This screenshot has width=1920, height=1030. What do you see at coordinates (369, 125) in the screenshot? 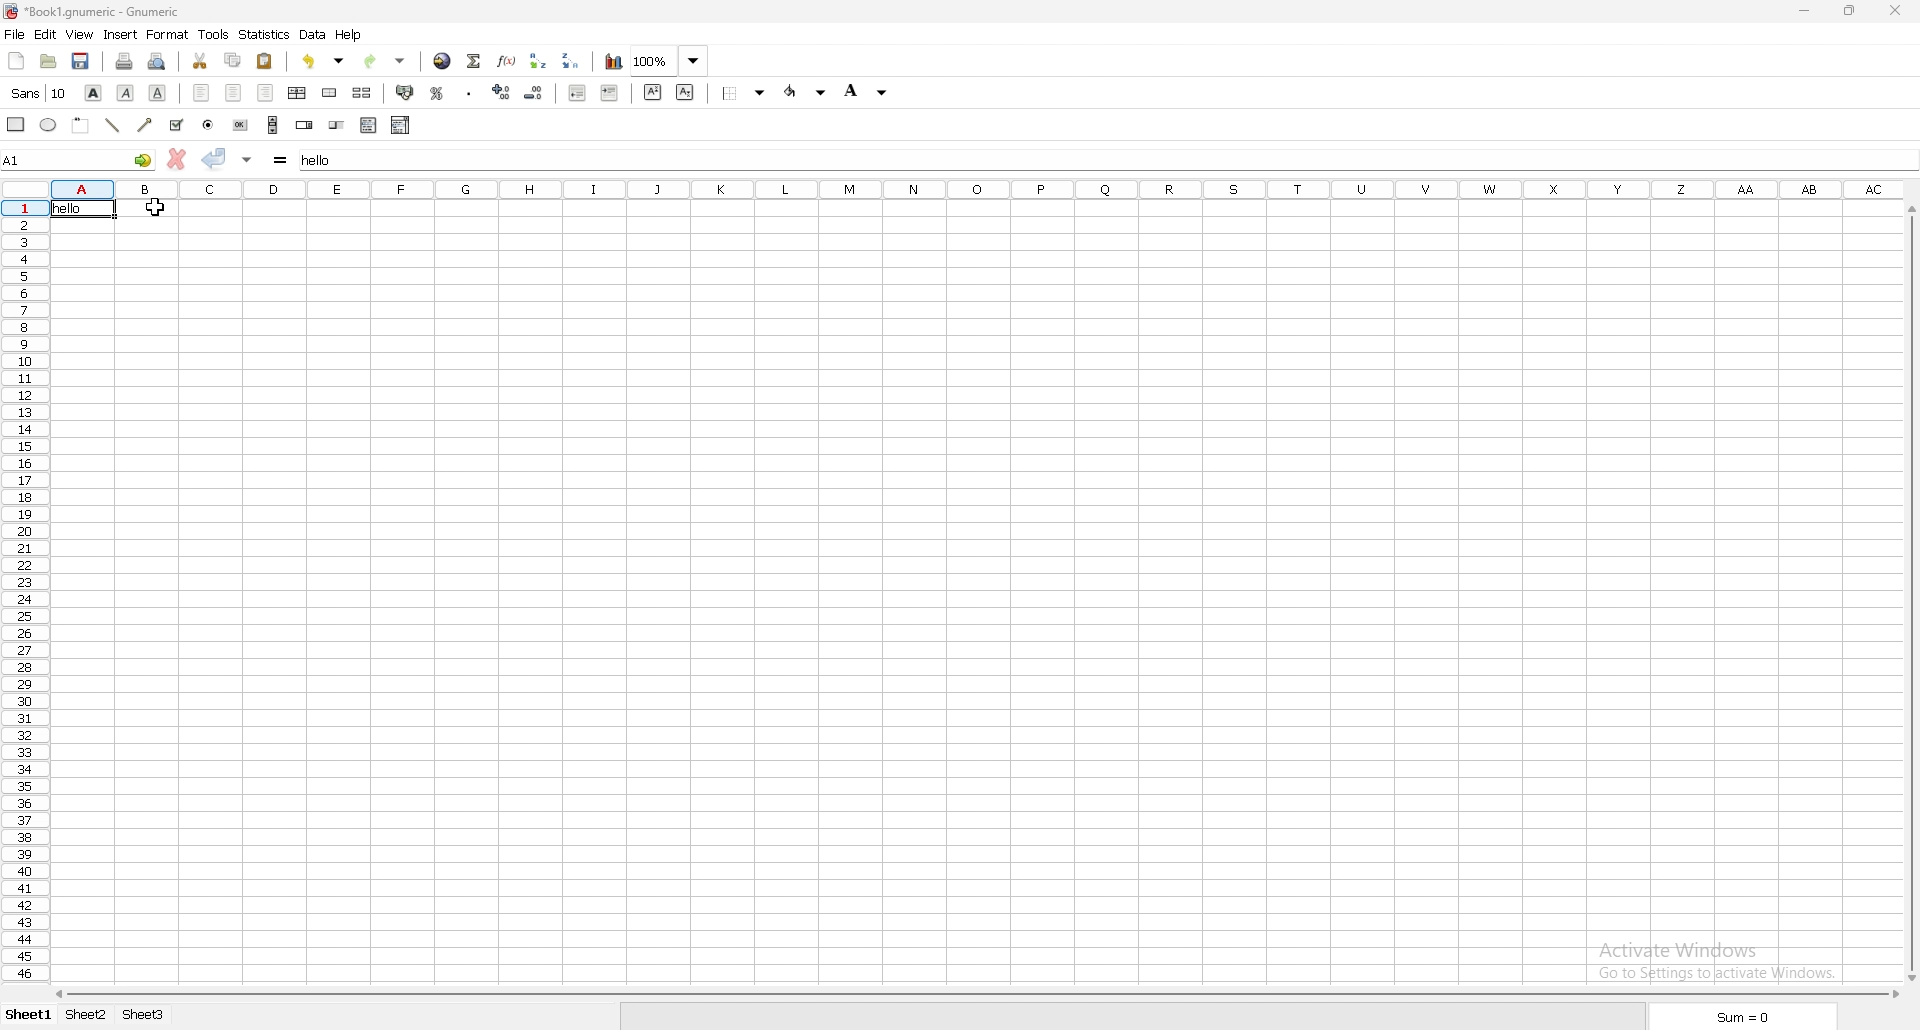
I see `create list` at bounding box center [369, 125].